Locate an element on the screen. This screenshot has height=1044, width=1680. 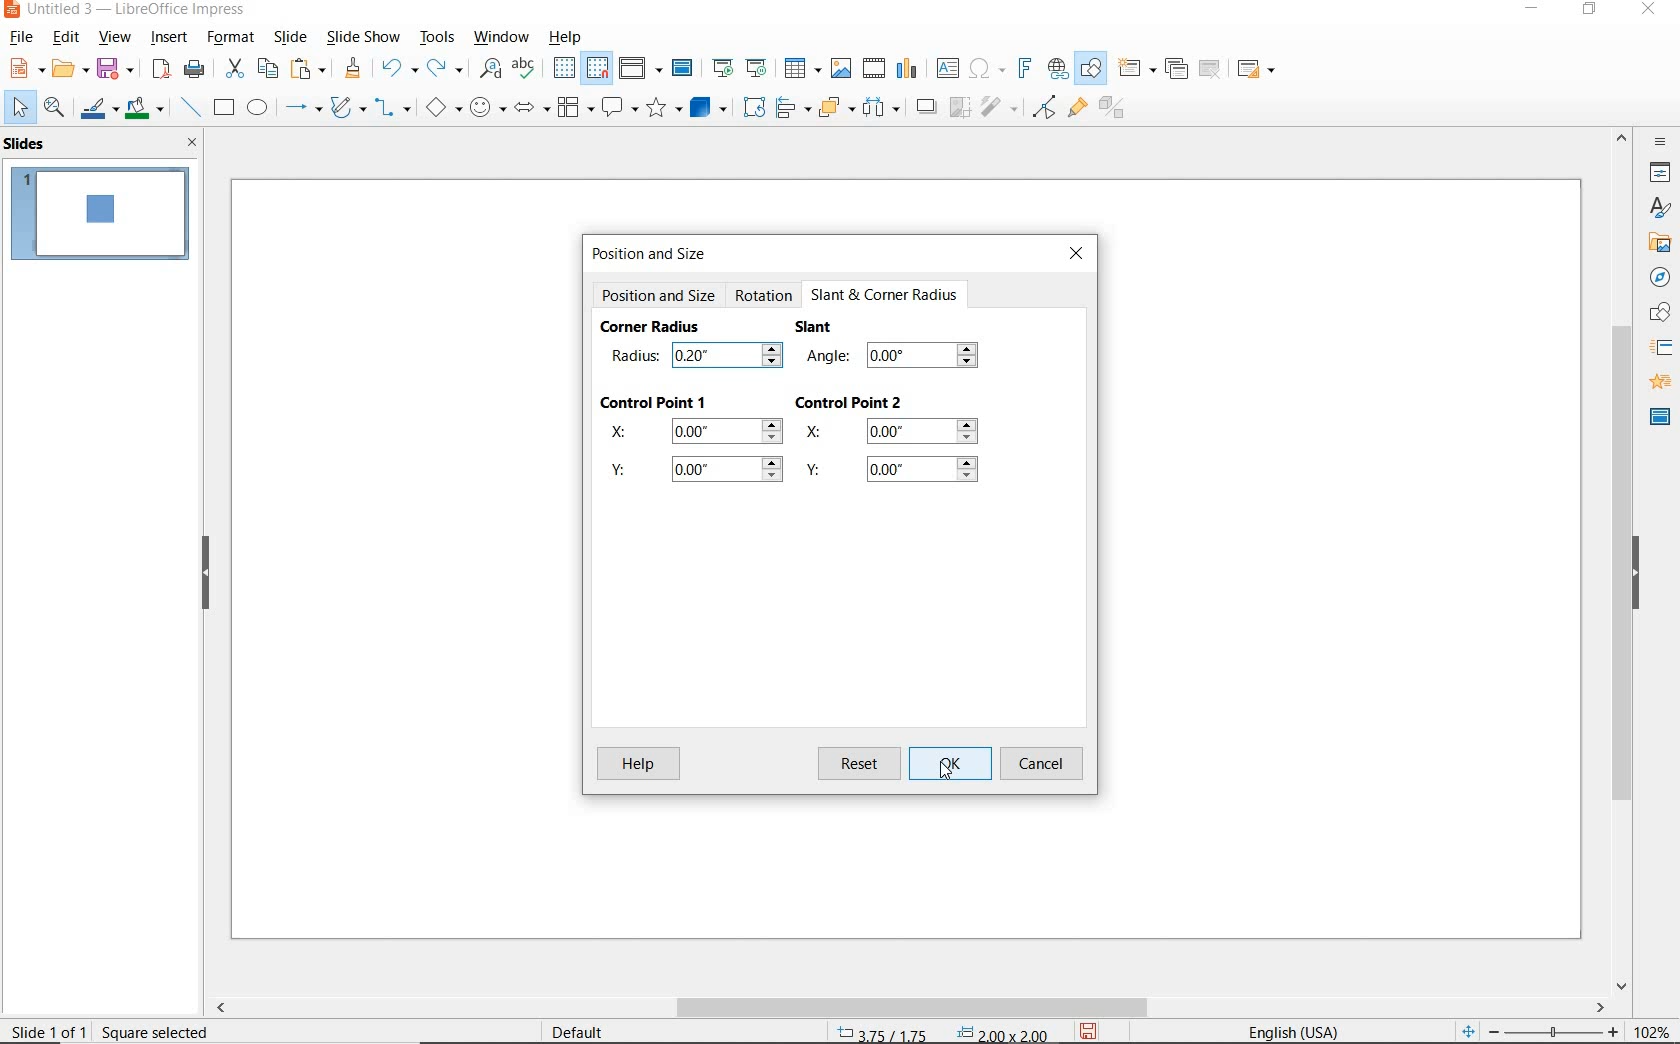
toggle point edit mode is located at coordinates (1043, 109).